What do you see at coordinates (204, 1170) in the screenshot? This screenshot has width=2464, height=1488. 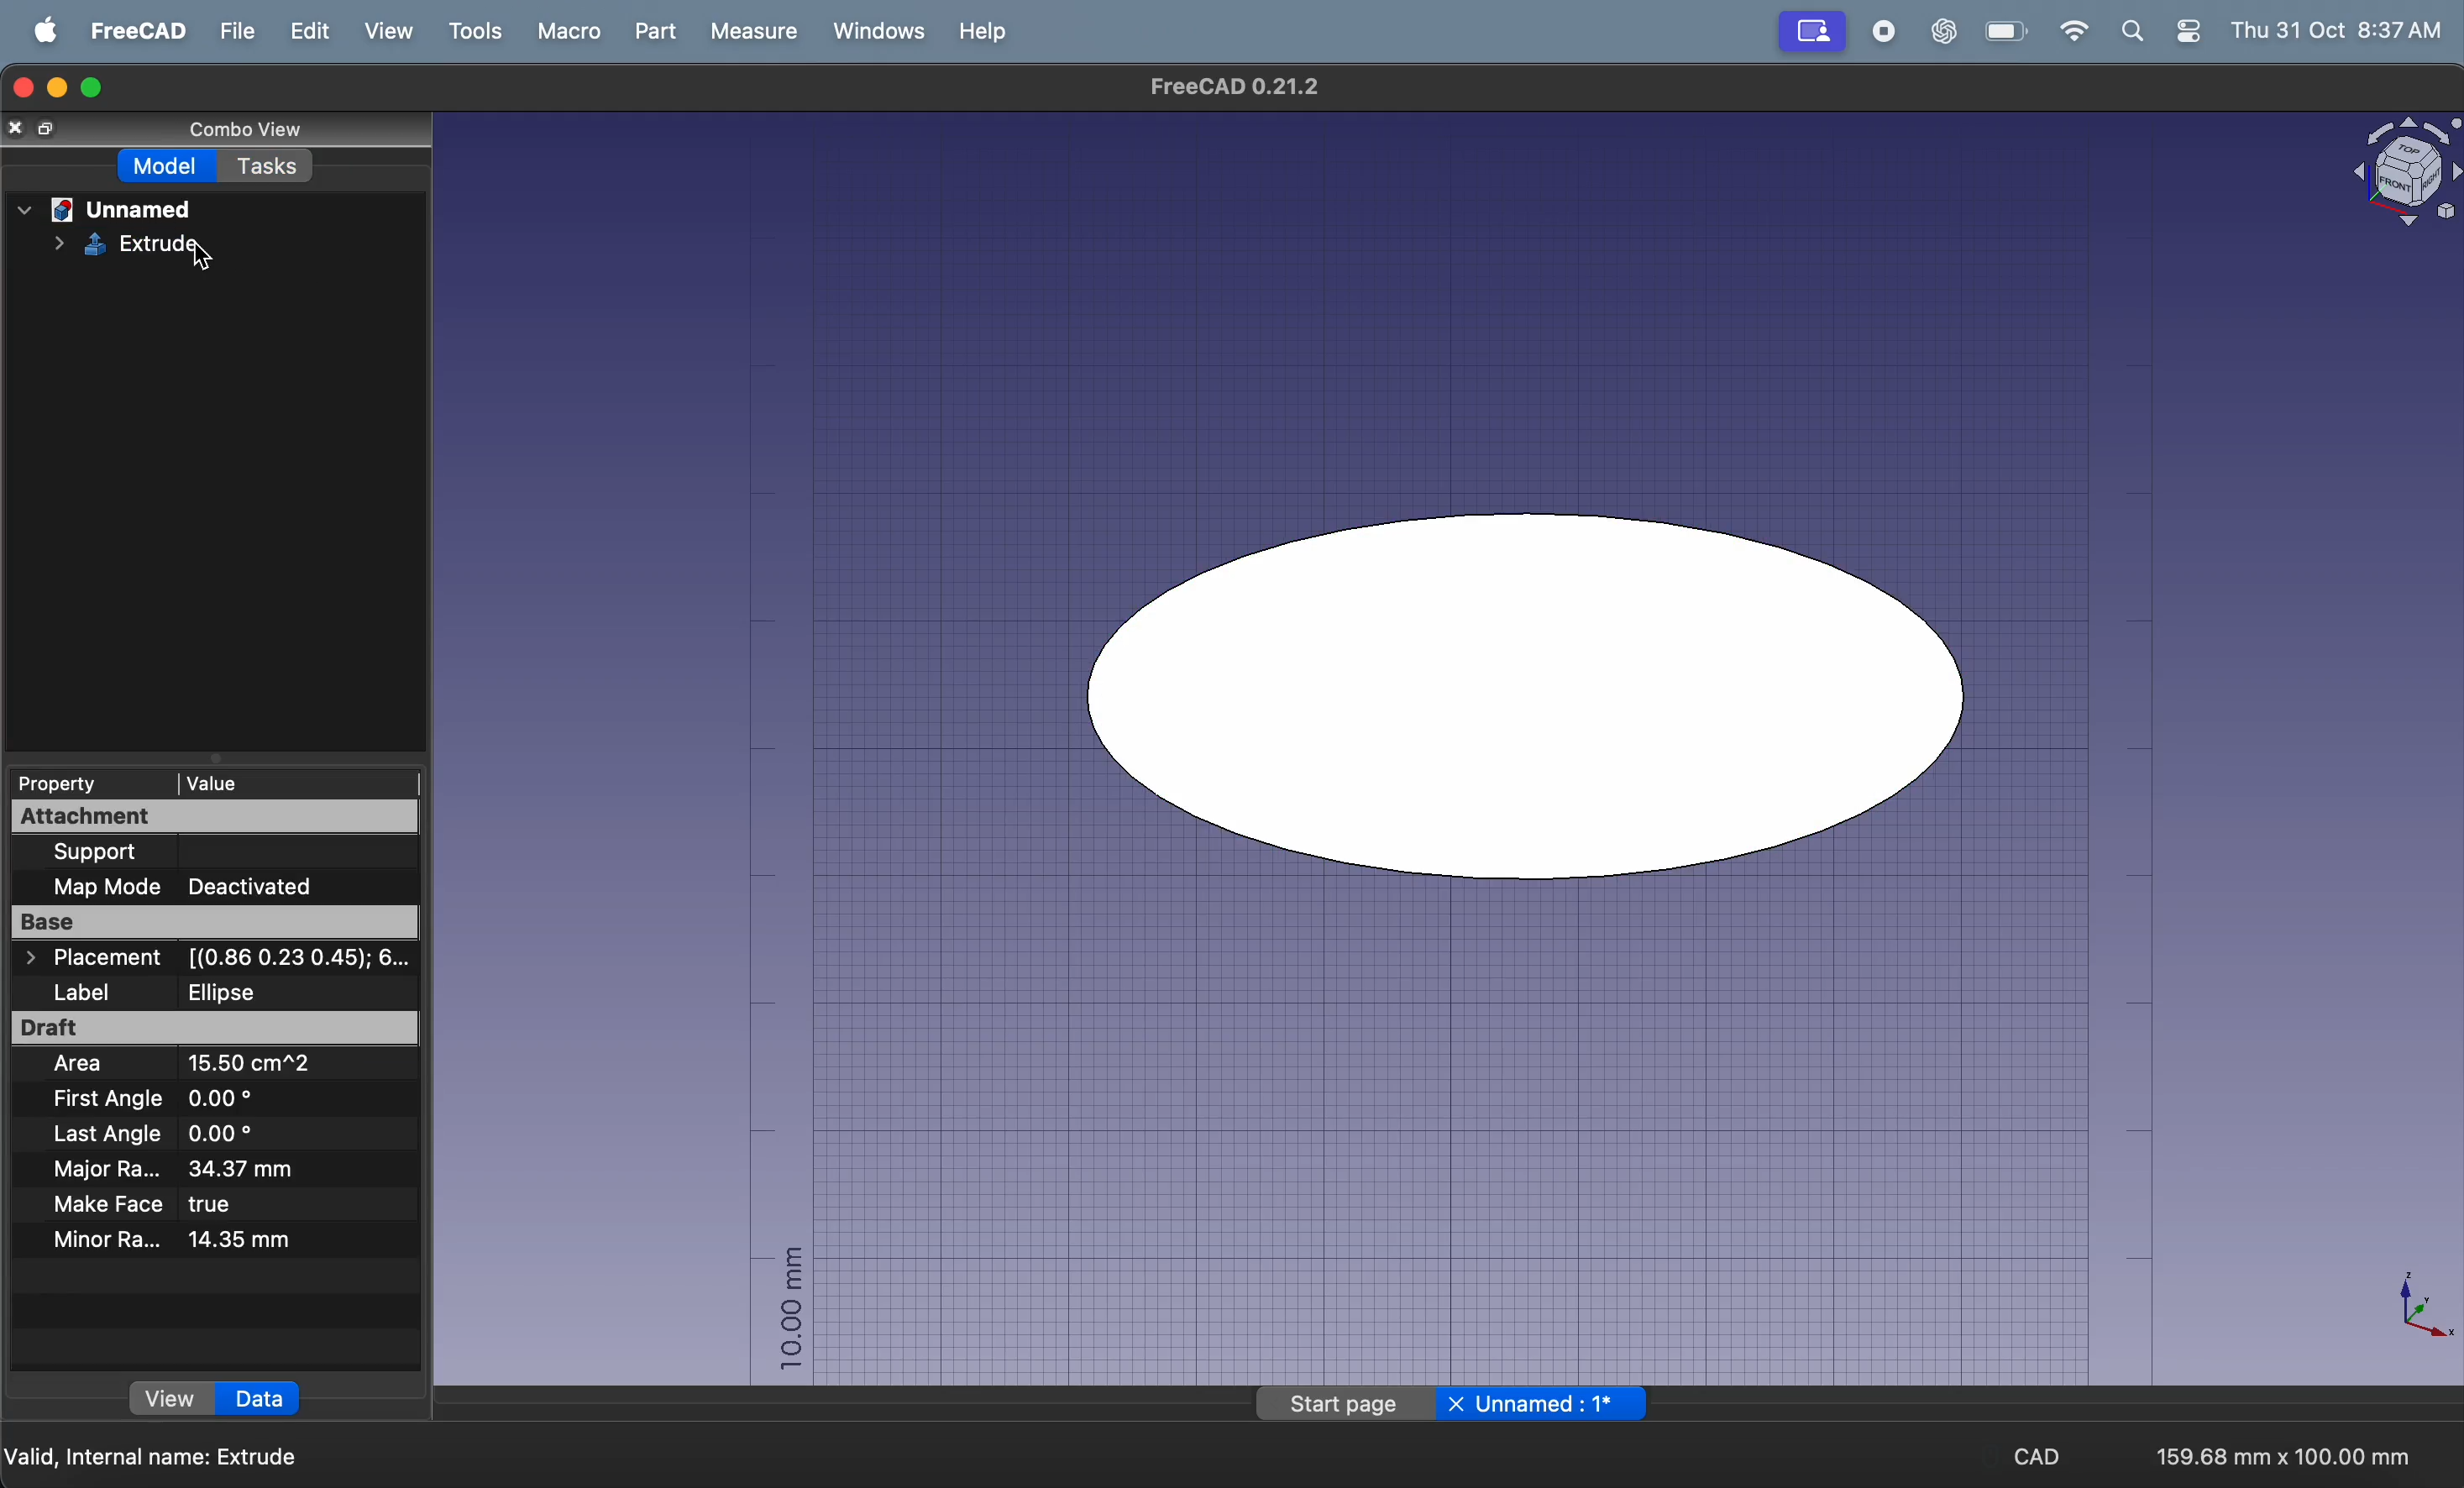 I see `major radius` at bounding box center [204, 1170].